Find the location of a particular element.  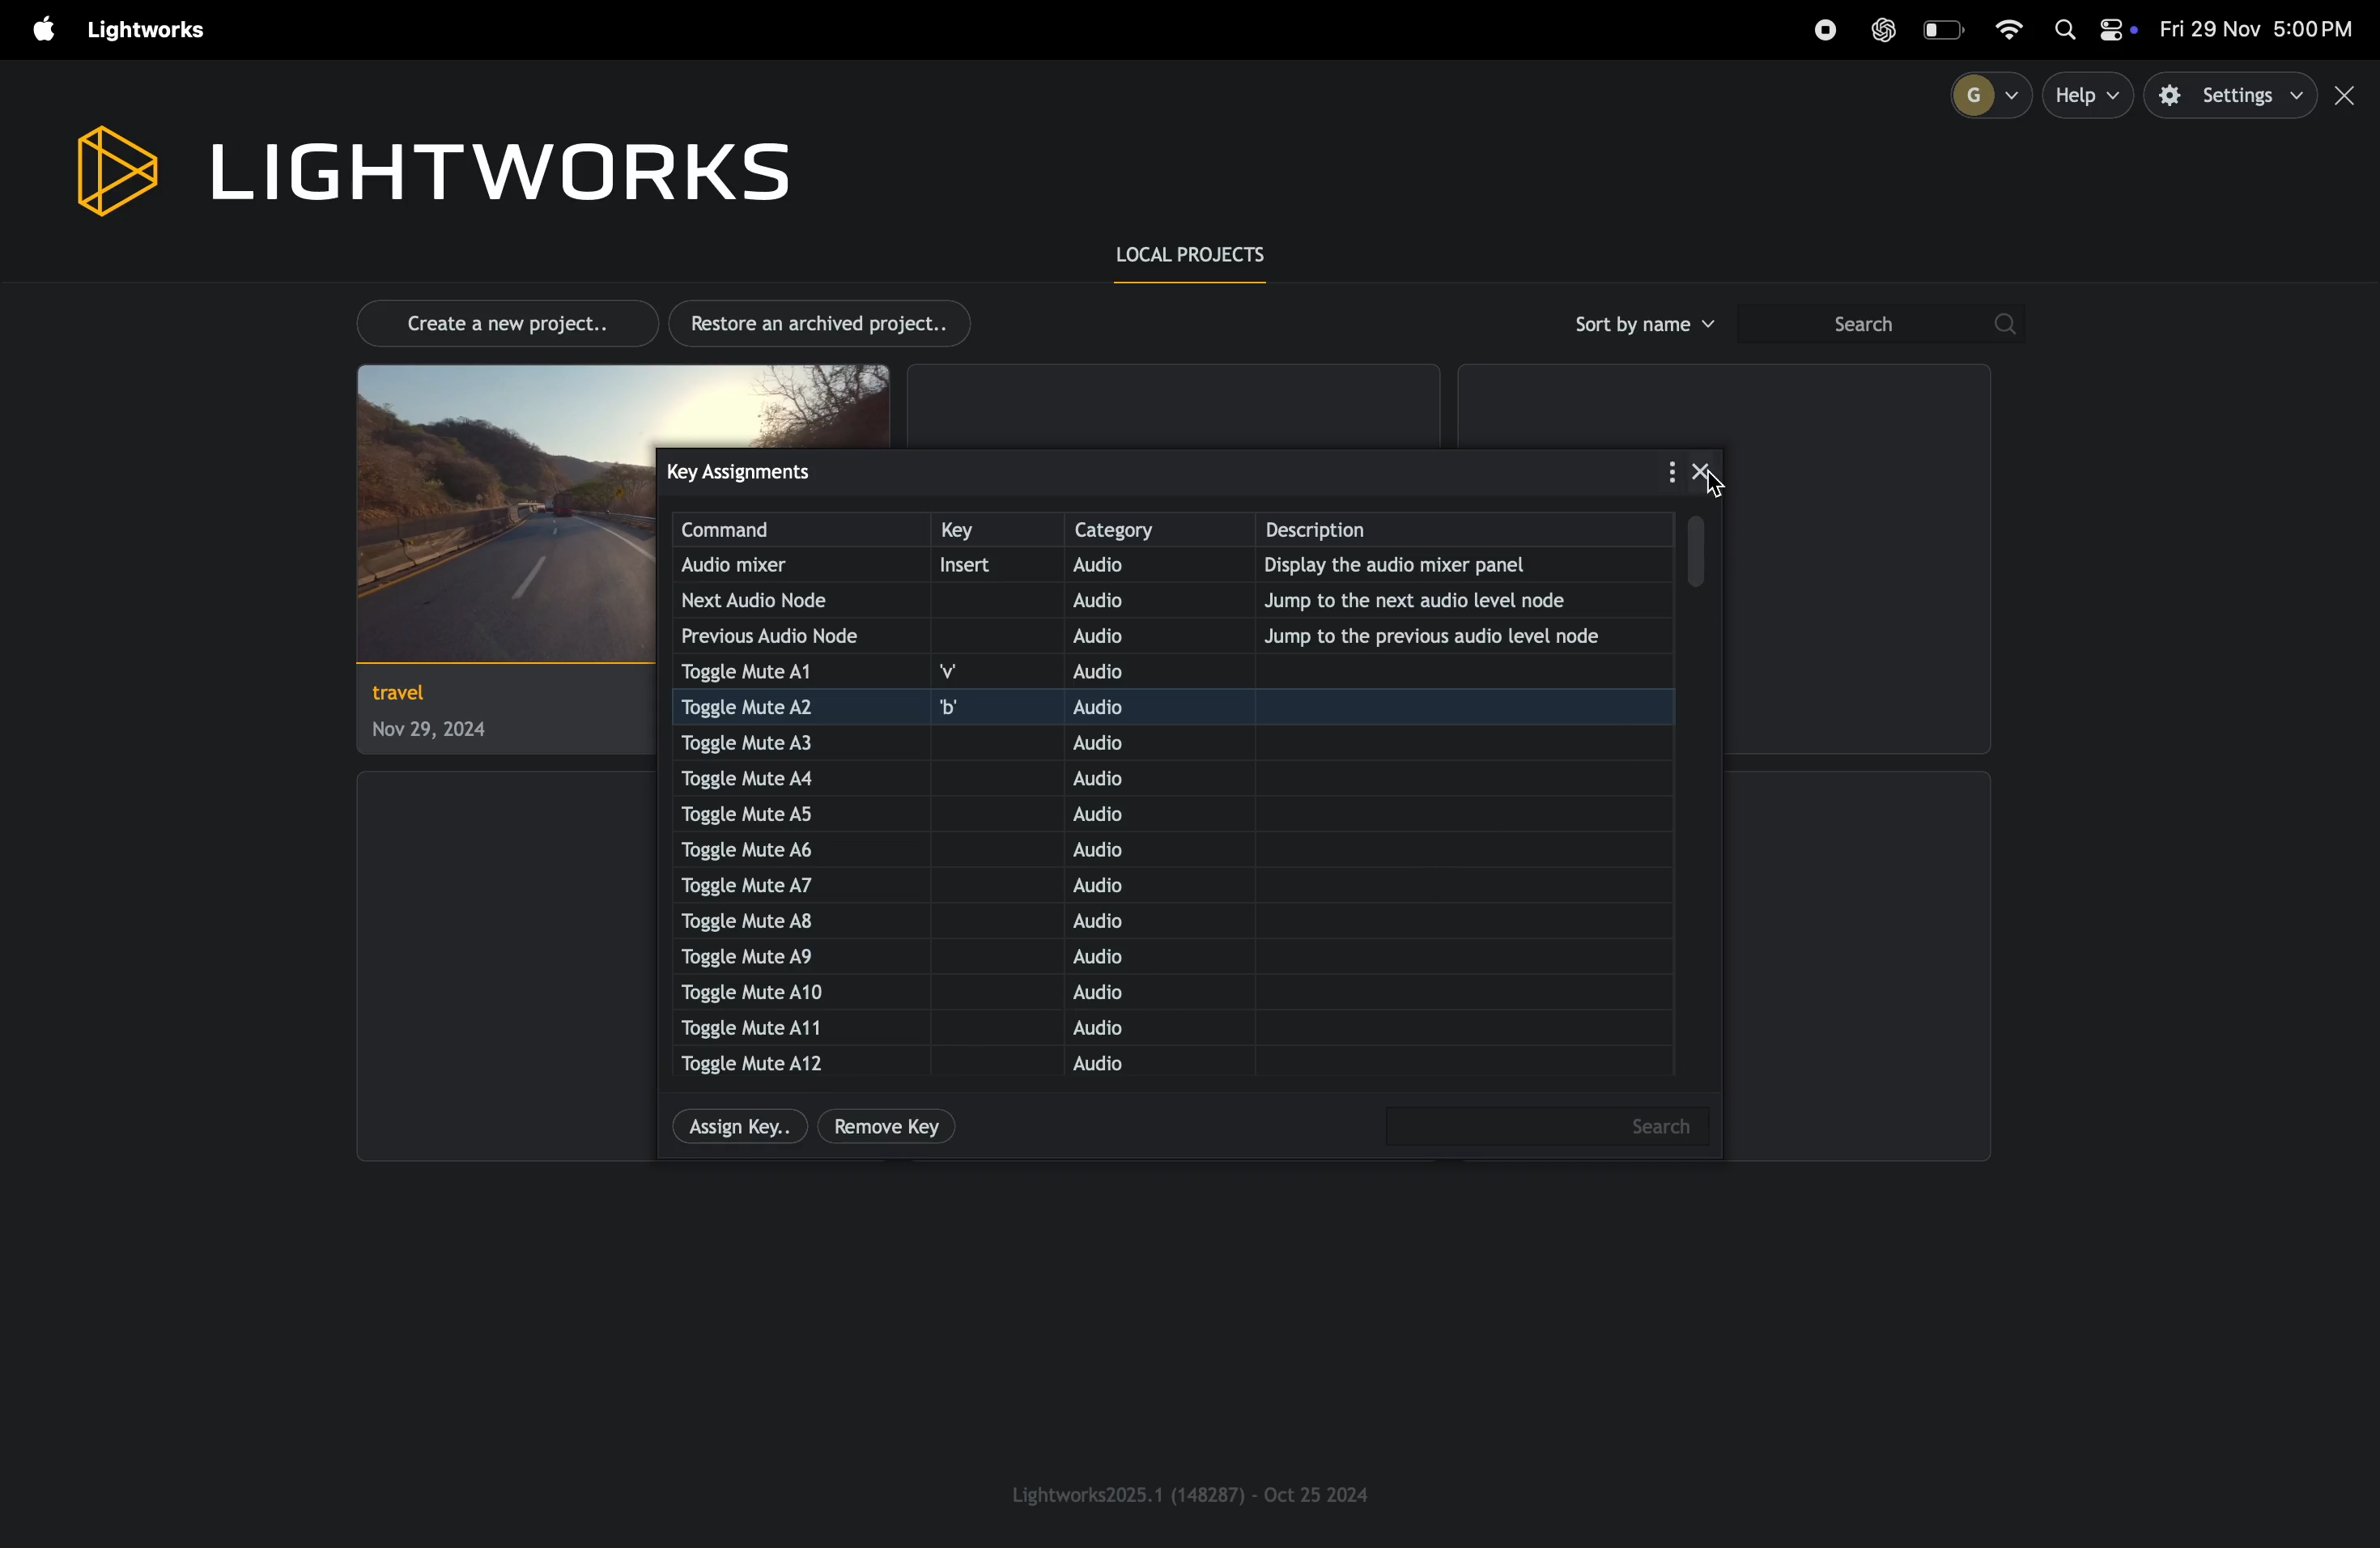

light works is located at coordinates (152, 31).